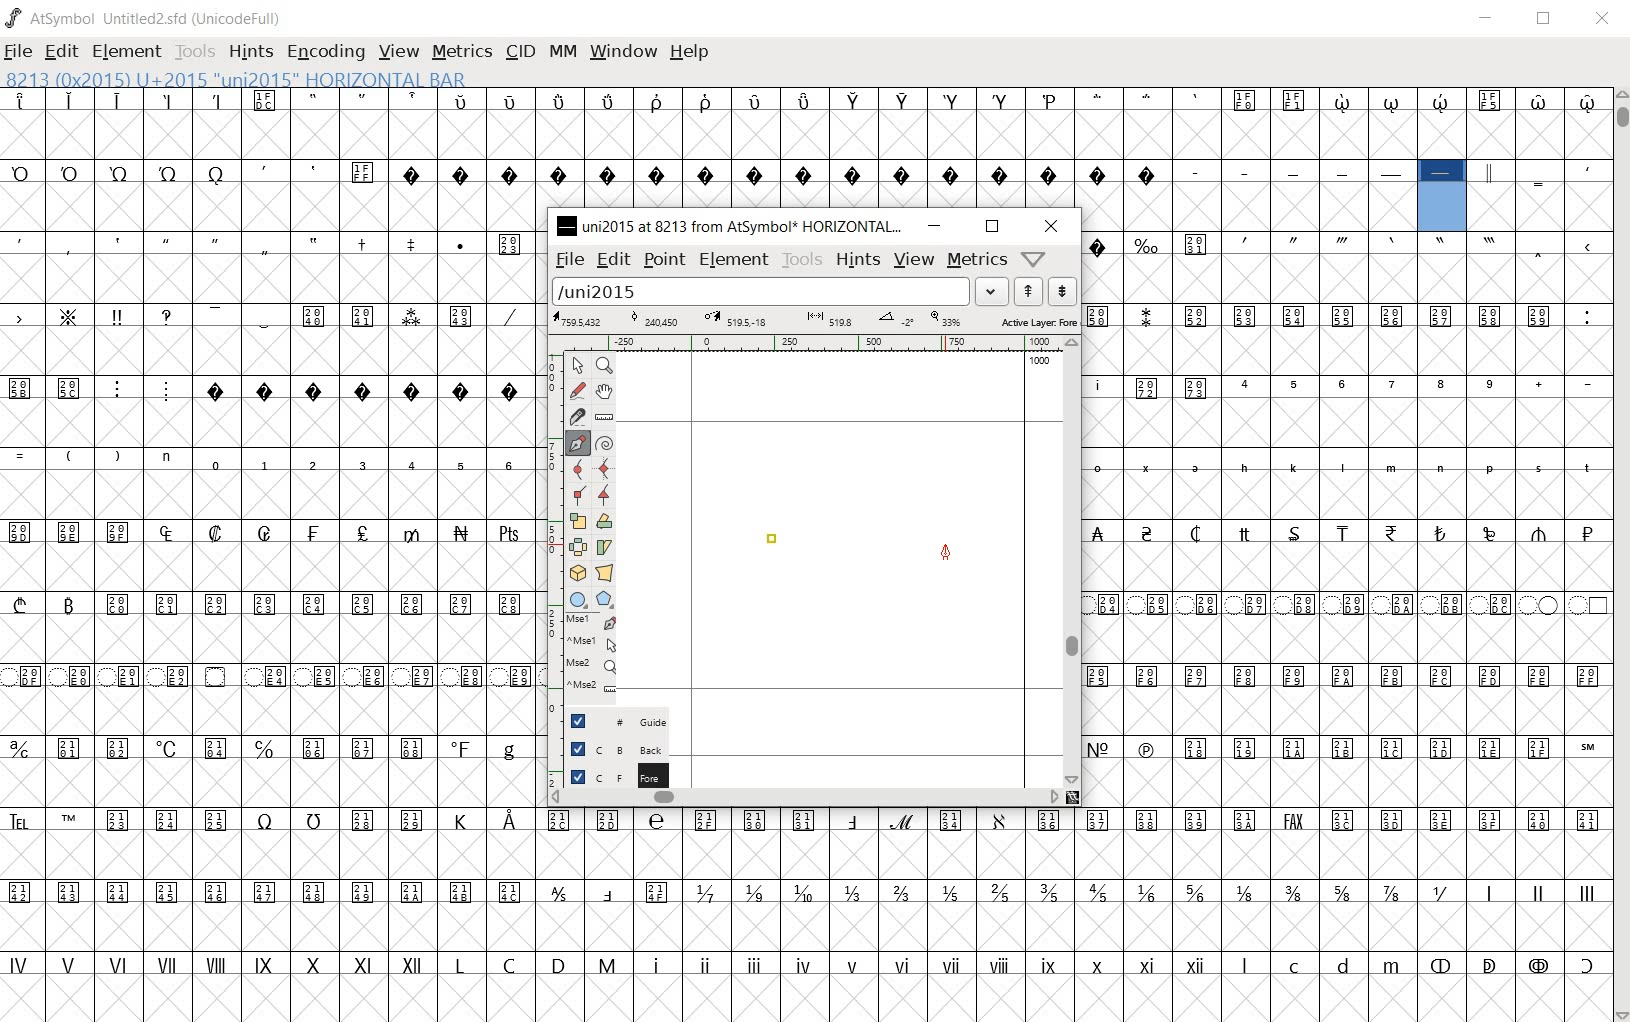 This screenshot has height=1022, width=1630. What do you see at coordinates (778, 292) in the screenshot?
I see `load word list` at bounding box center [778, 292].